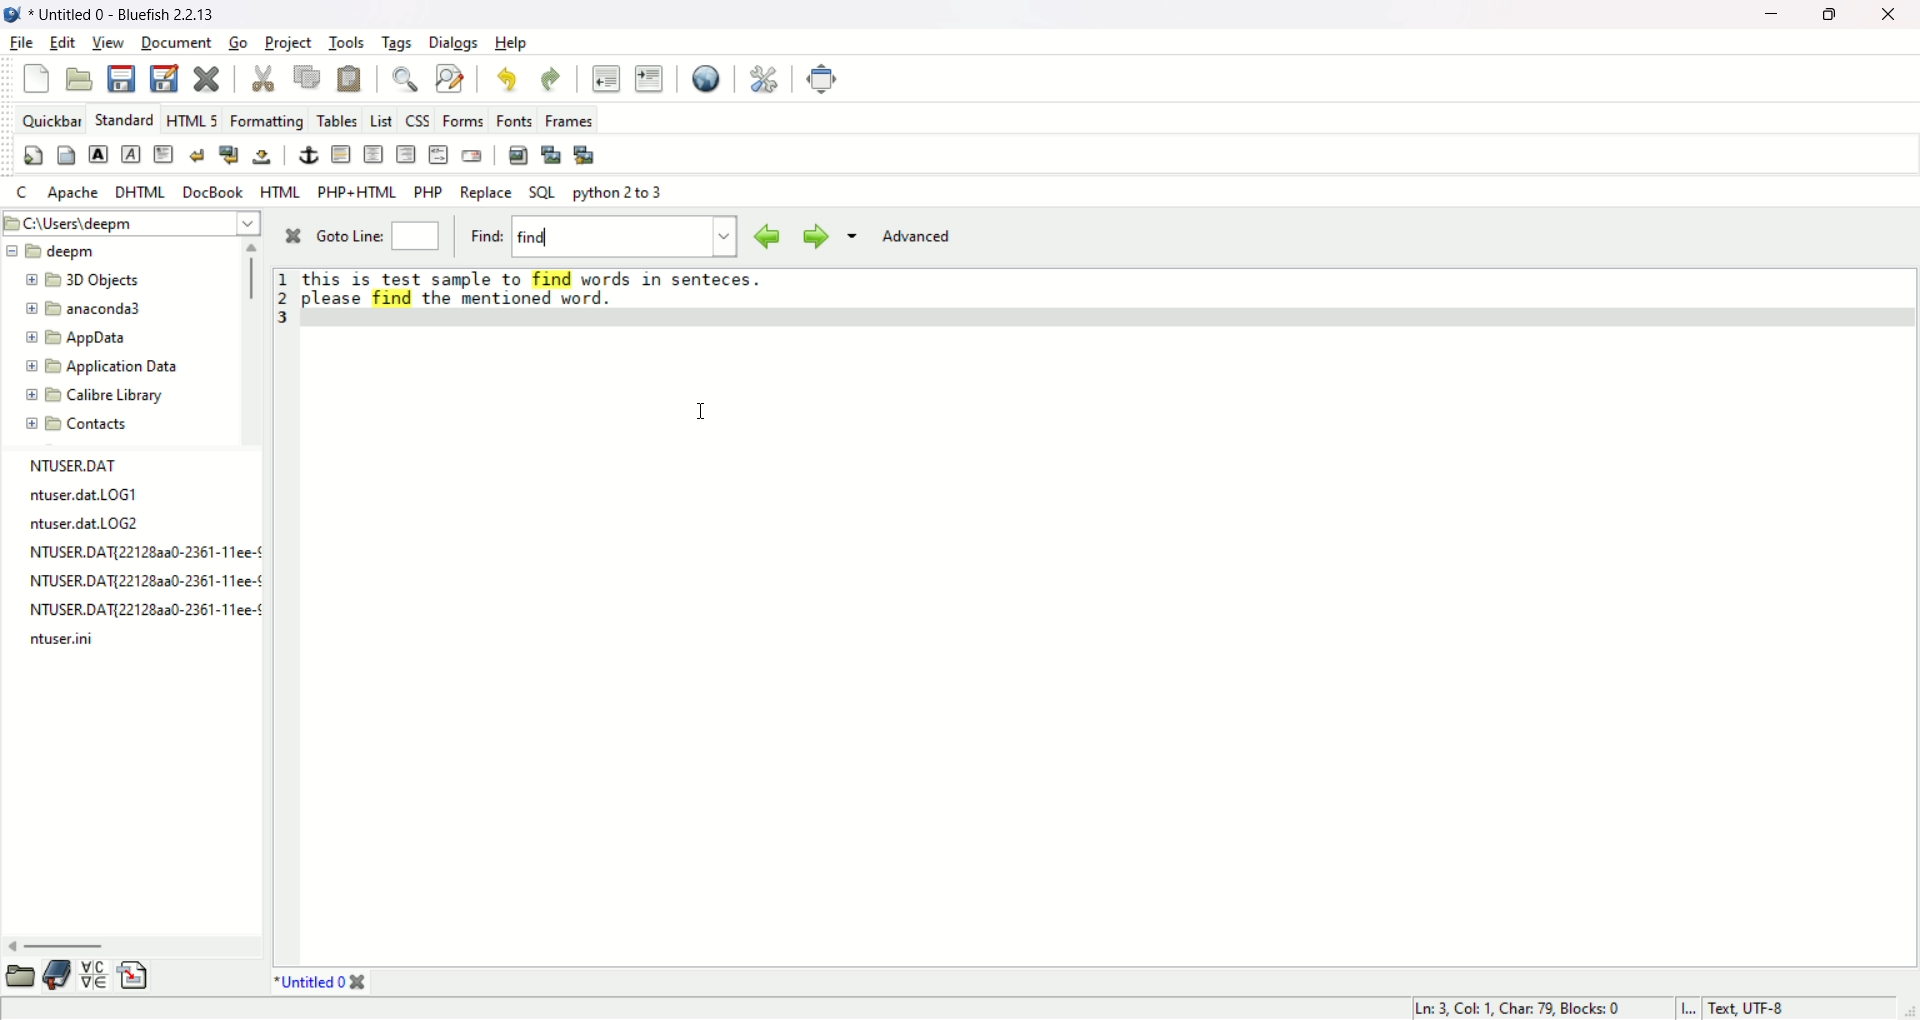 This screenshot has width=1920, height=1020. Describe the element at coordinates (1895, 17) in the screenshot. I see `close` at that location.